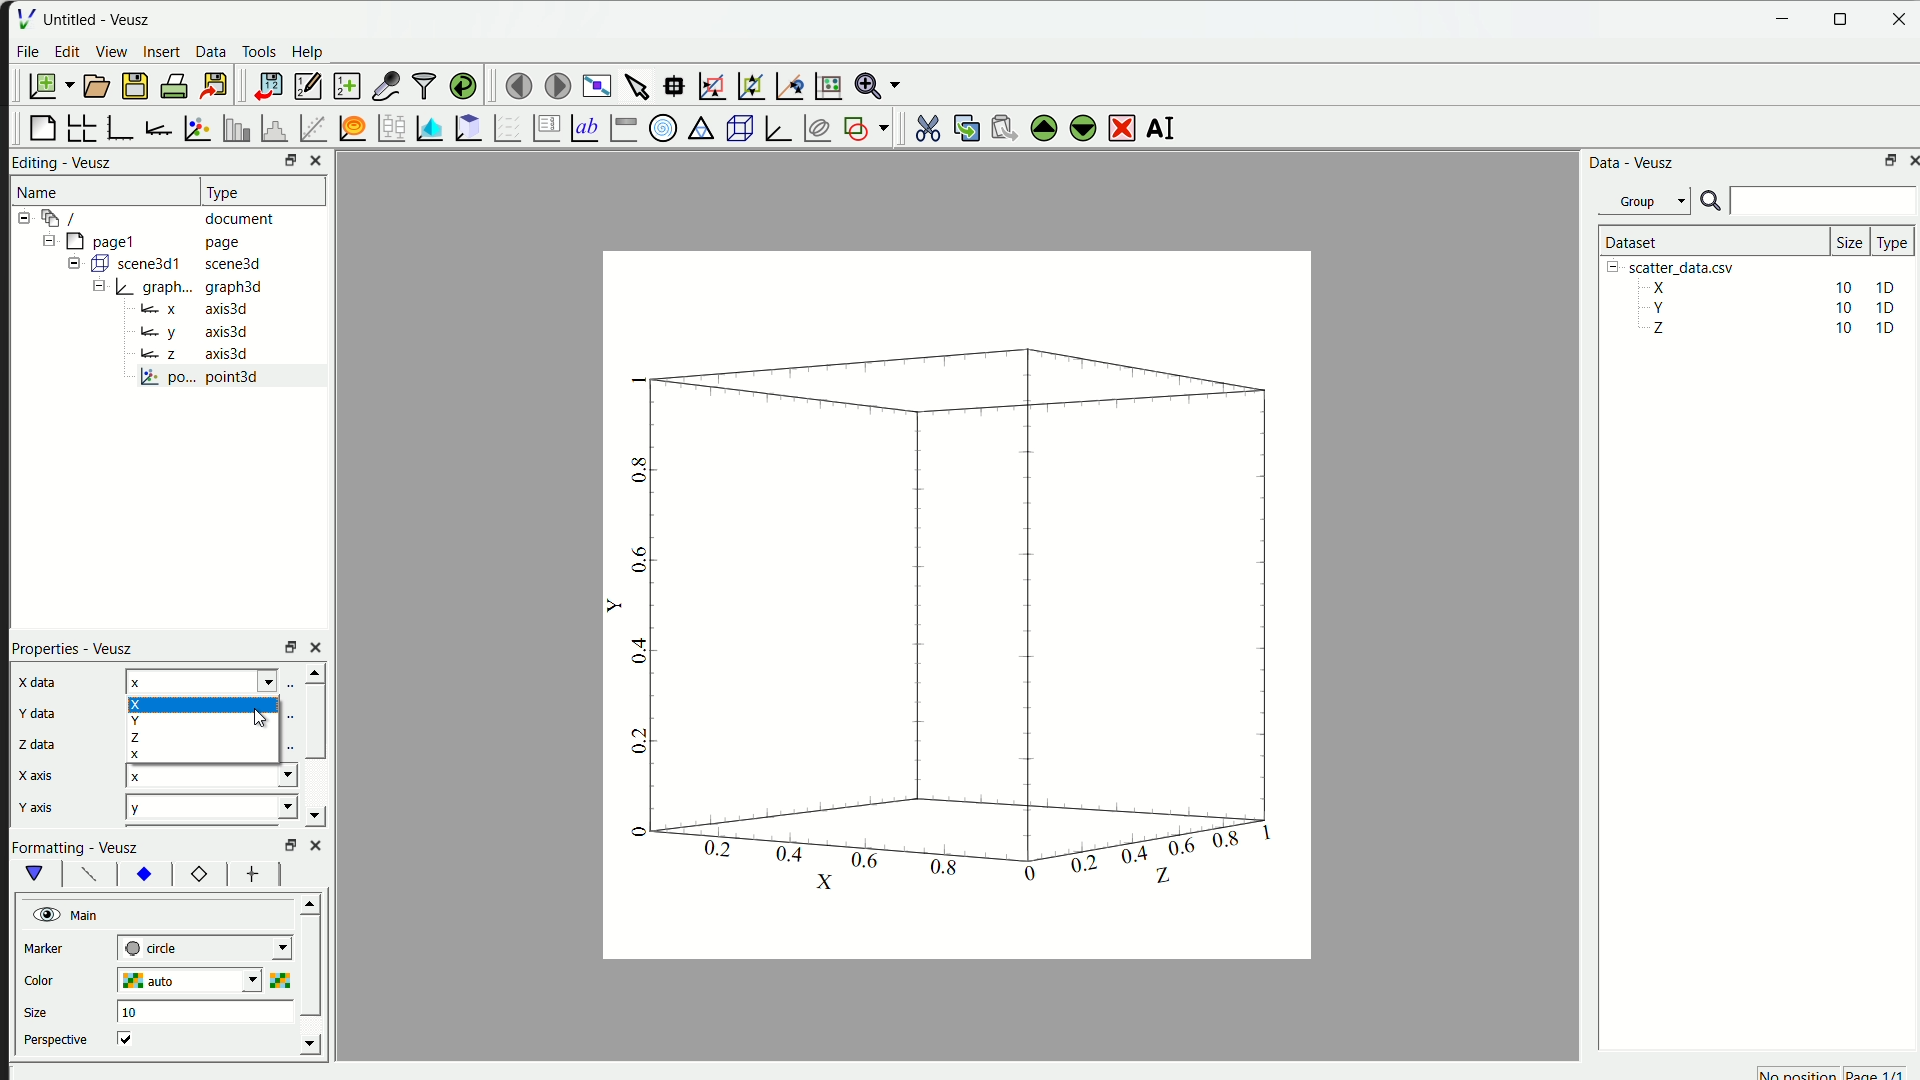 The height and width of the screenshot is (1080, 1920). I want to click on 12, so click(193, 874).